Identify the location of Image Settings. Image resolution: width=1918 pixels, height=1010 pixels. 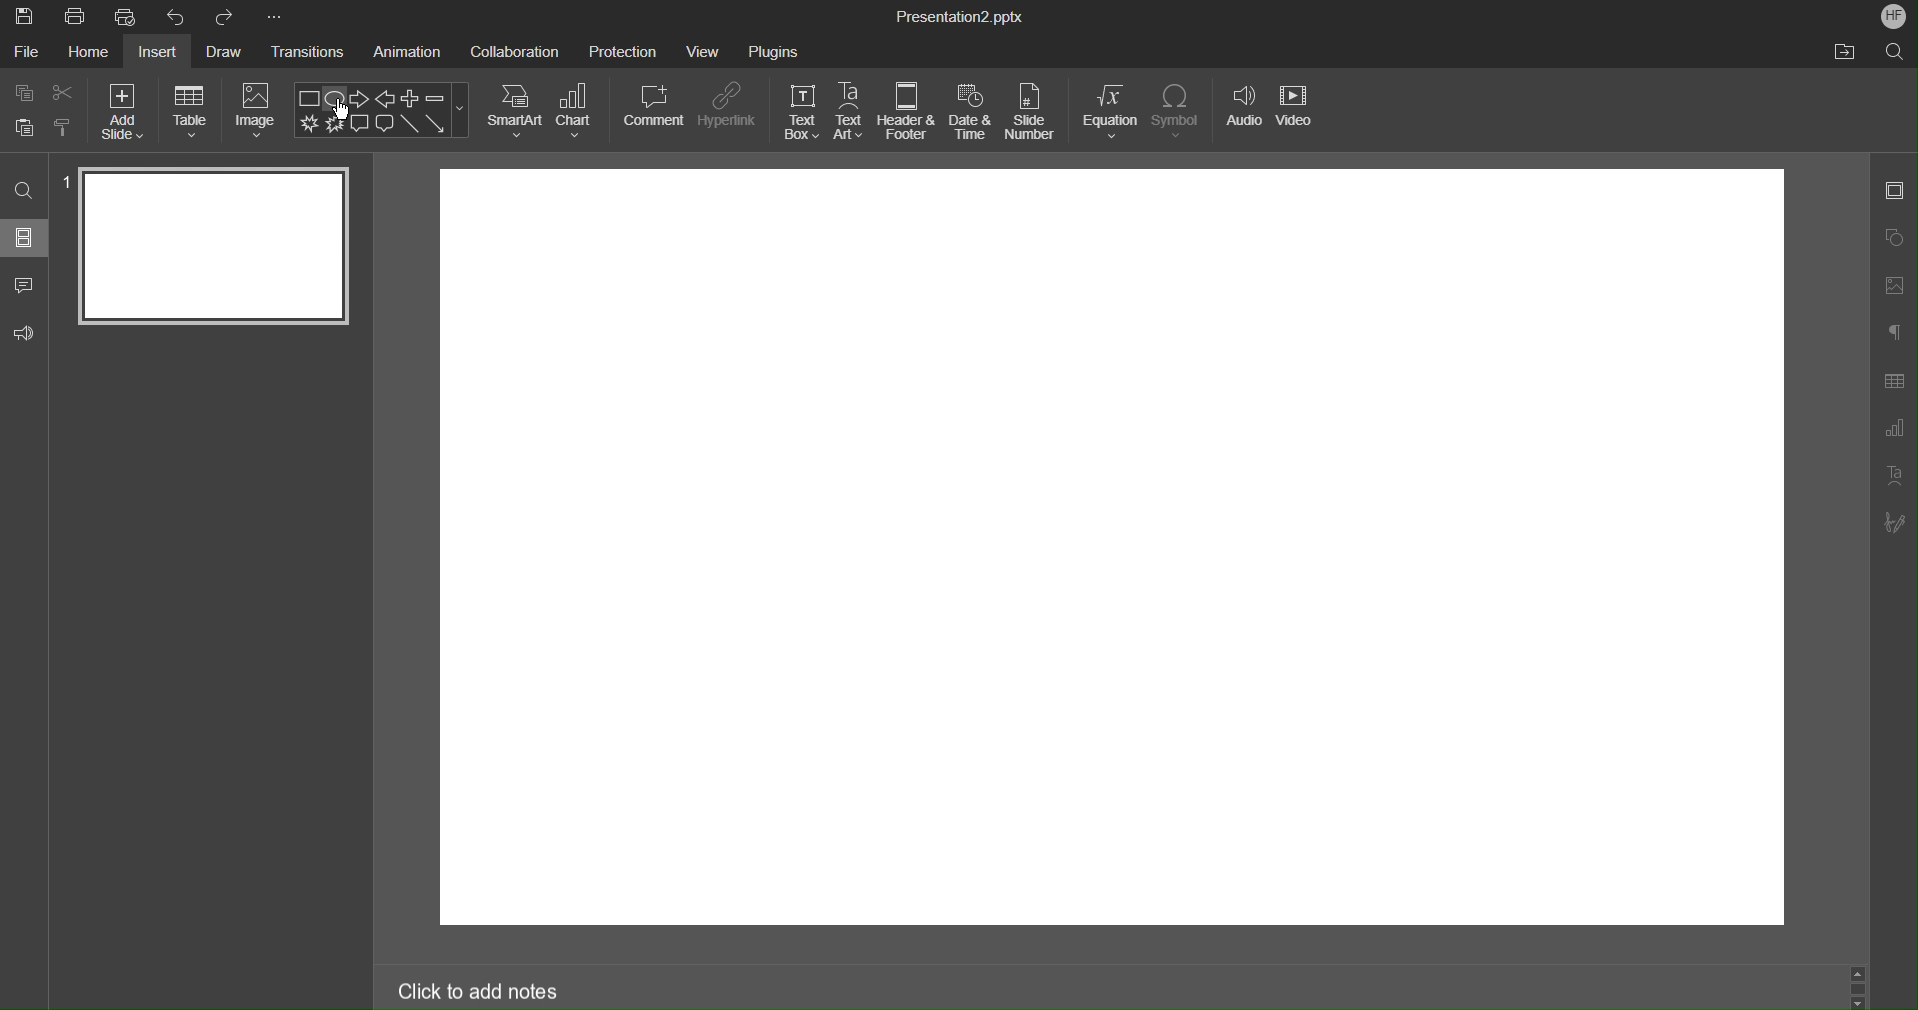
(1896, 283).